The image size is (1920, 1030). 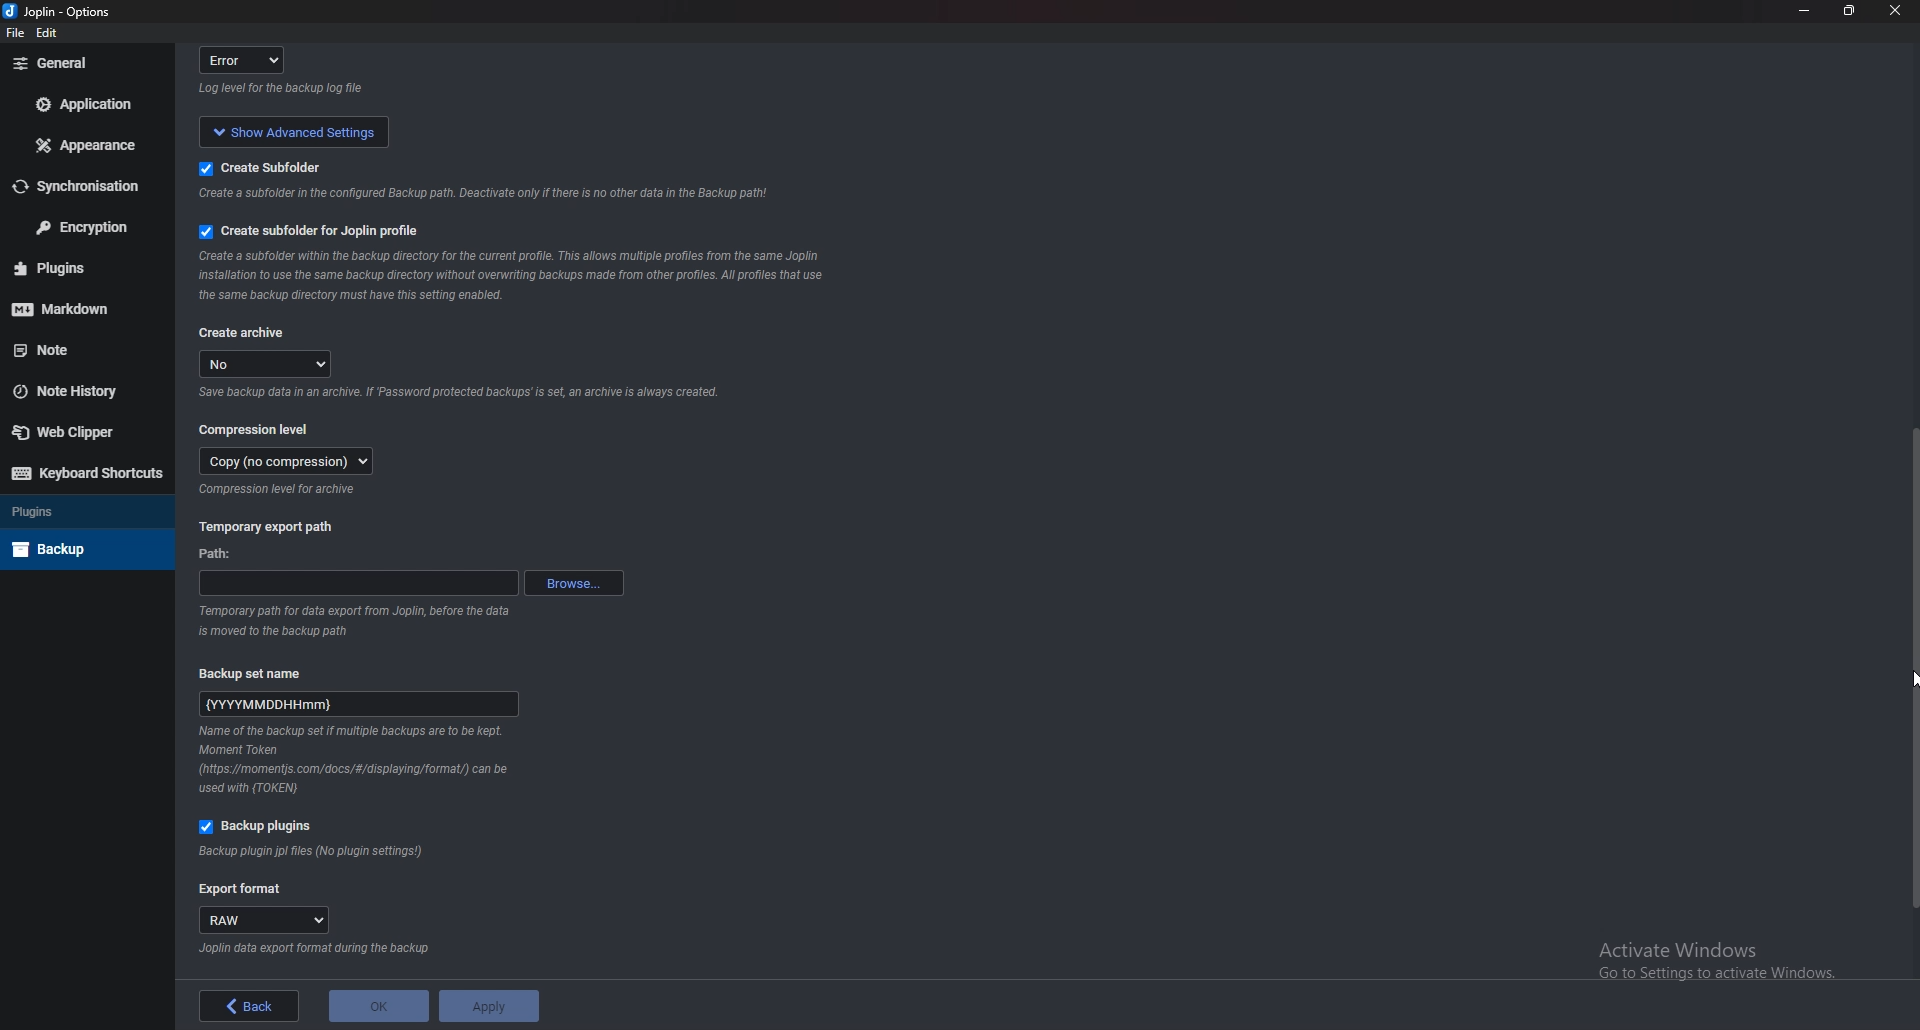 What do you see at coordinates (81, 549) in the screenshot?
I see `Back up` at bounding box center [81, 549].